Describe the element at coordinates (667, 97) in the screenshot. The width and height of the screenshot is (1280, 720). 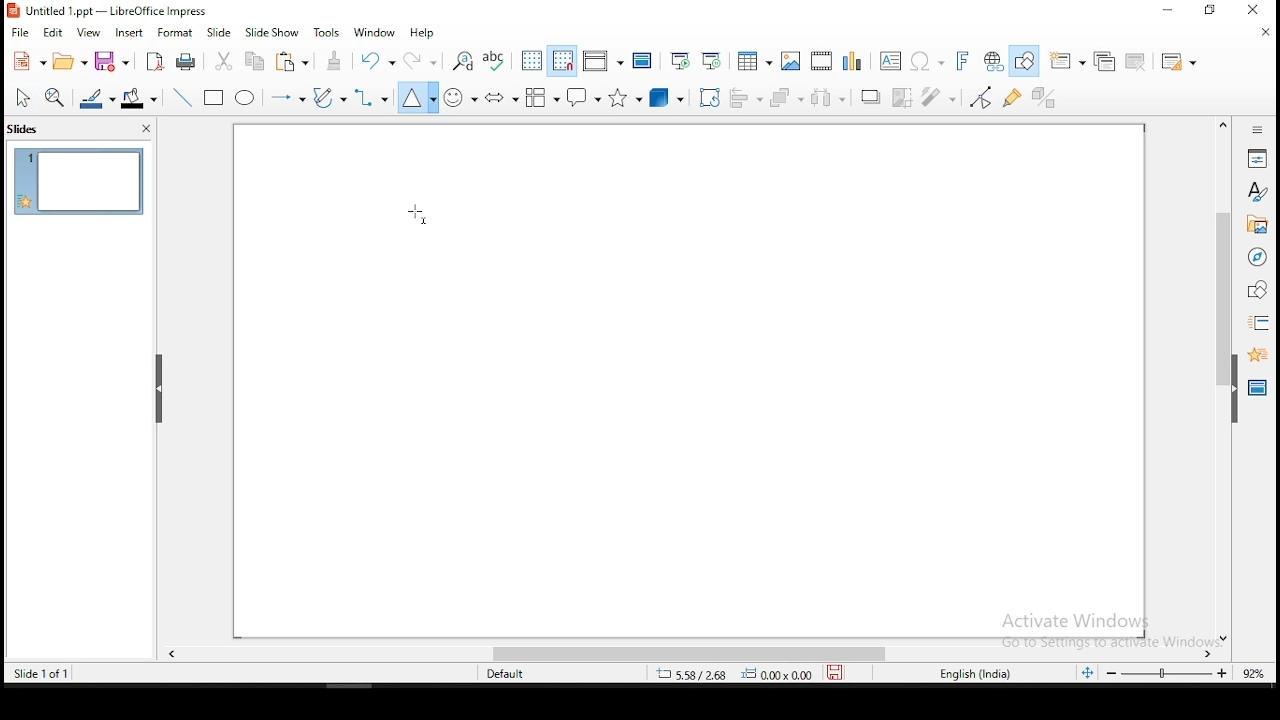
I see `3D objects` at that location.